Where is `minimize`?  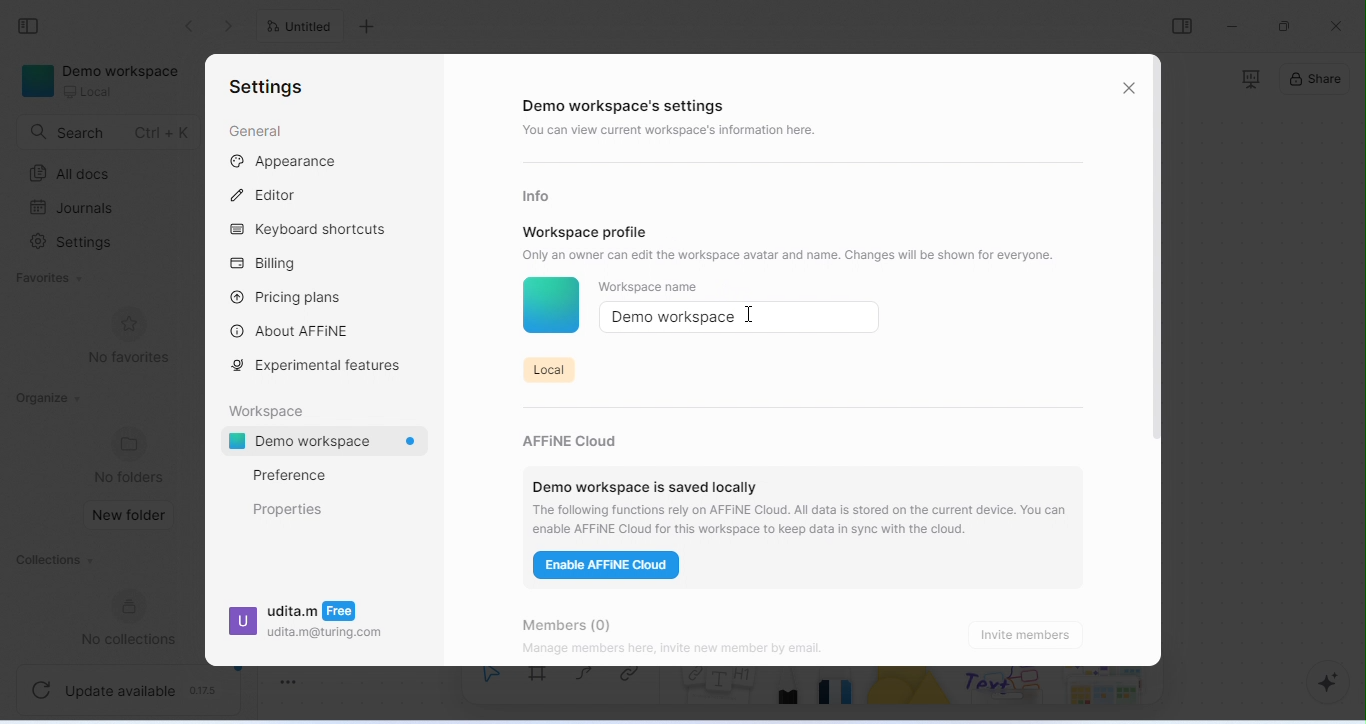
minimize is located at coordinates (1233, 25).